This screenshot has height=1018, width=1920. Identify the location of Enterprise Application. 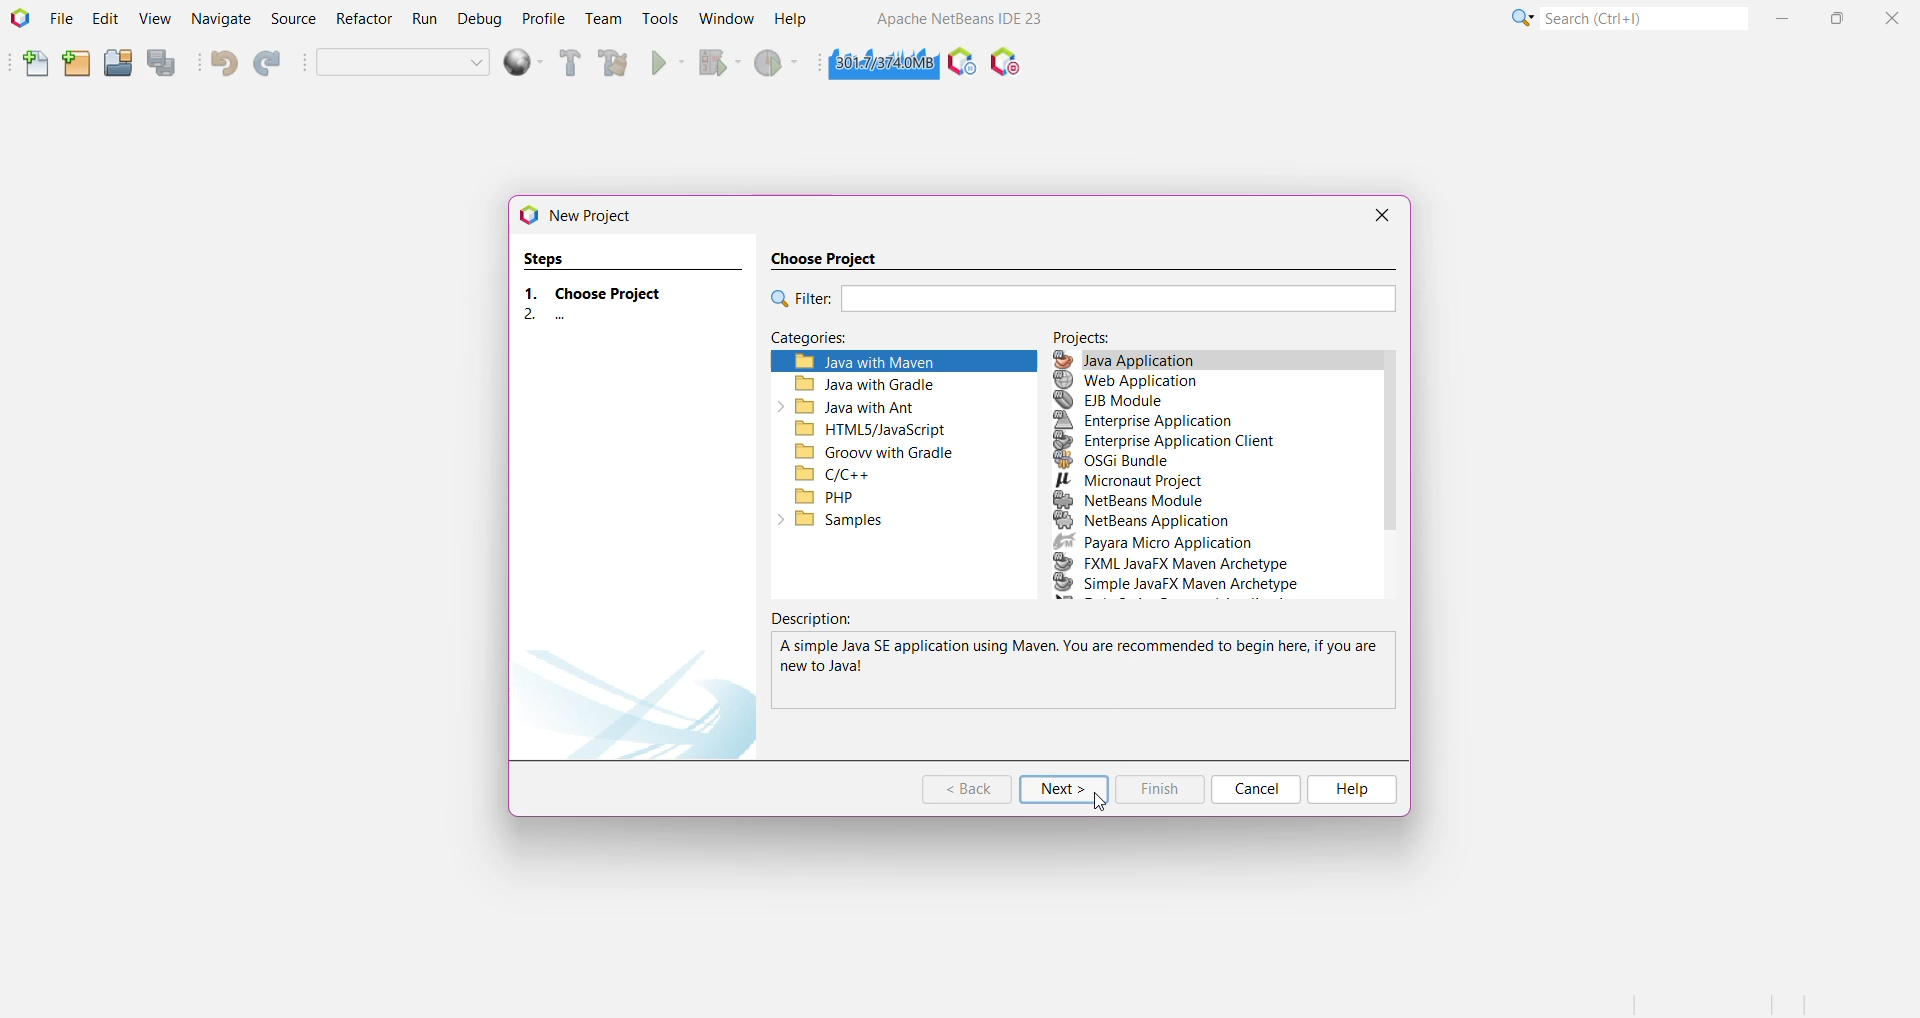
(1206, 424).